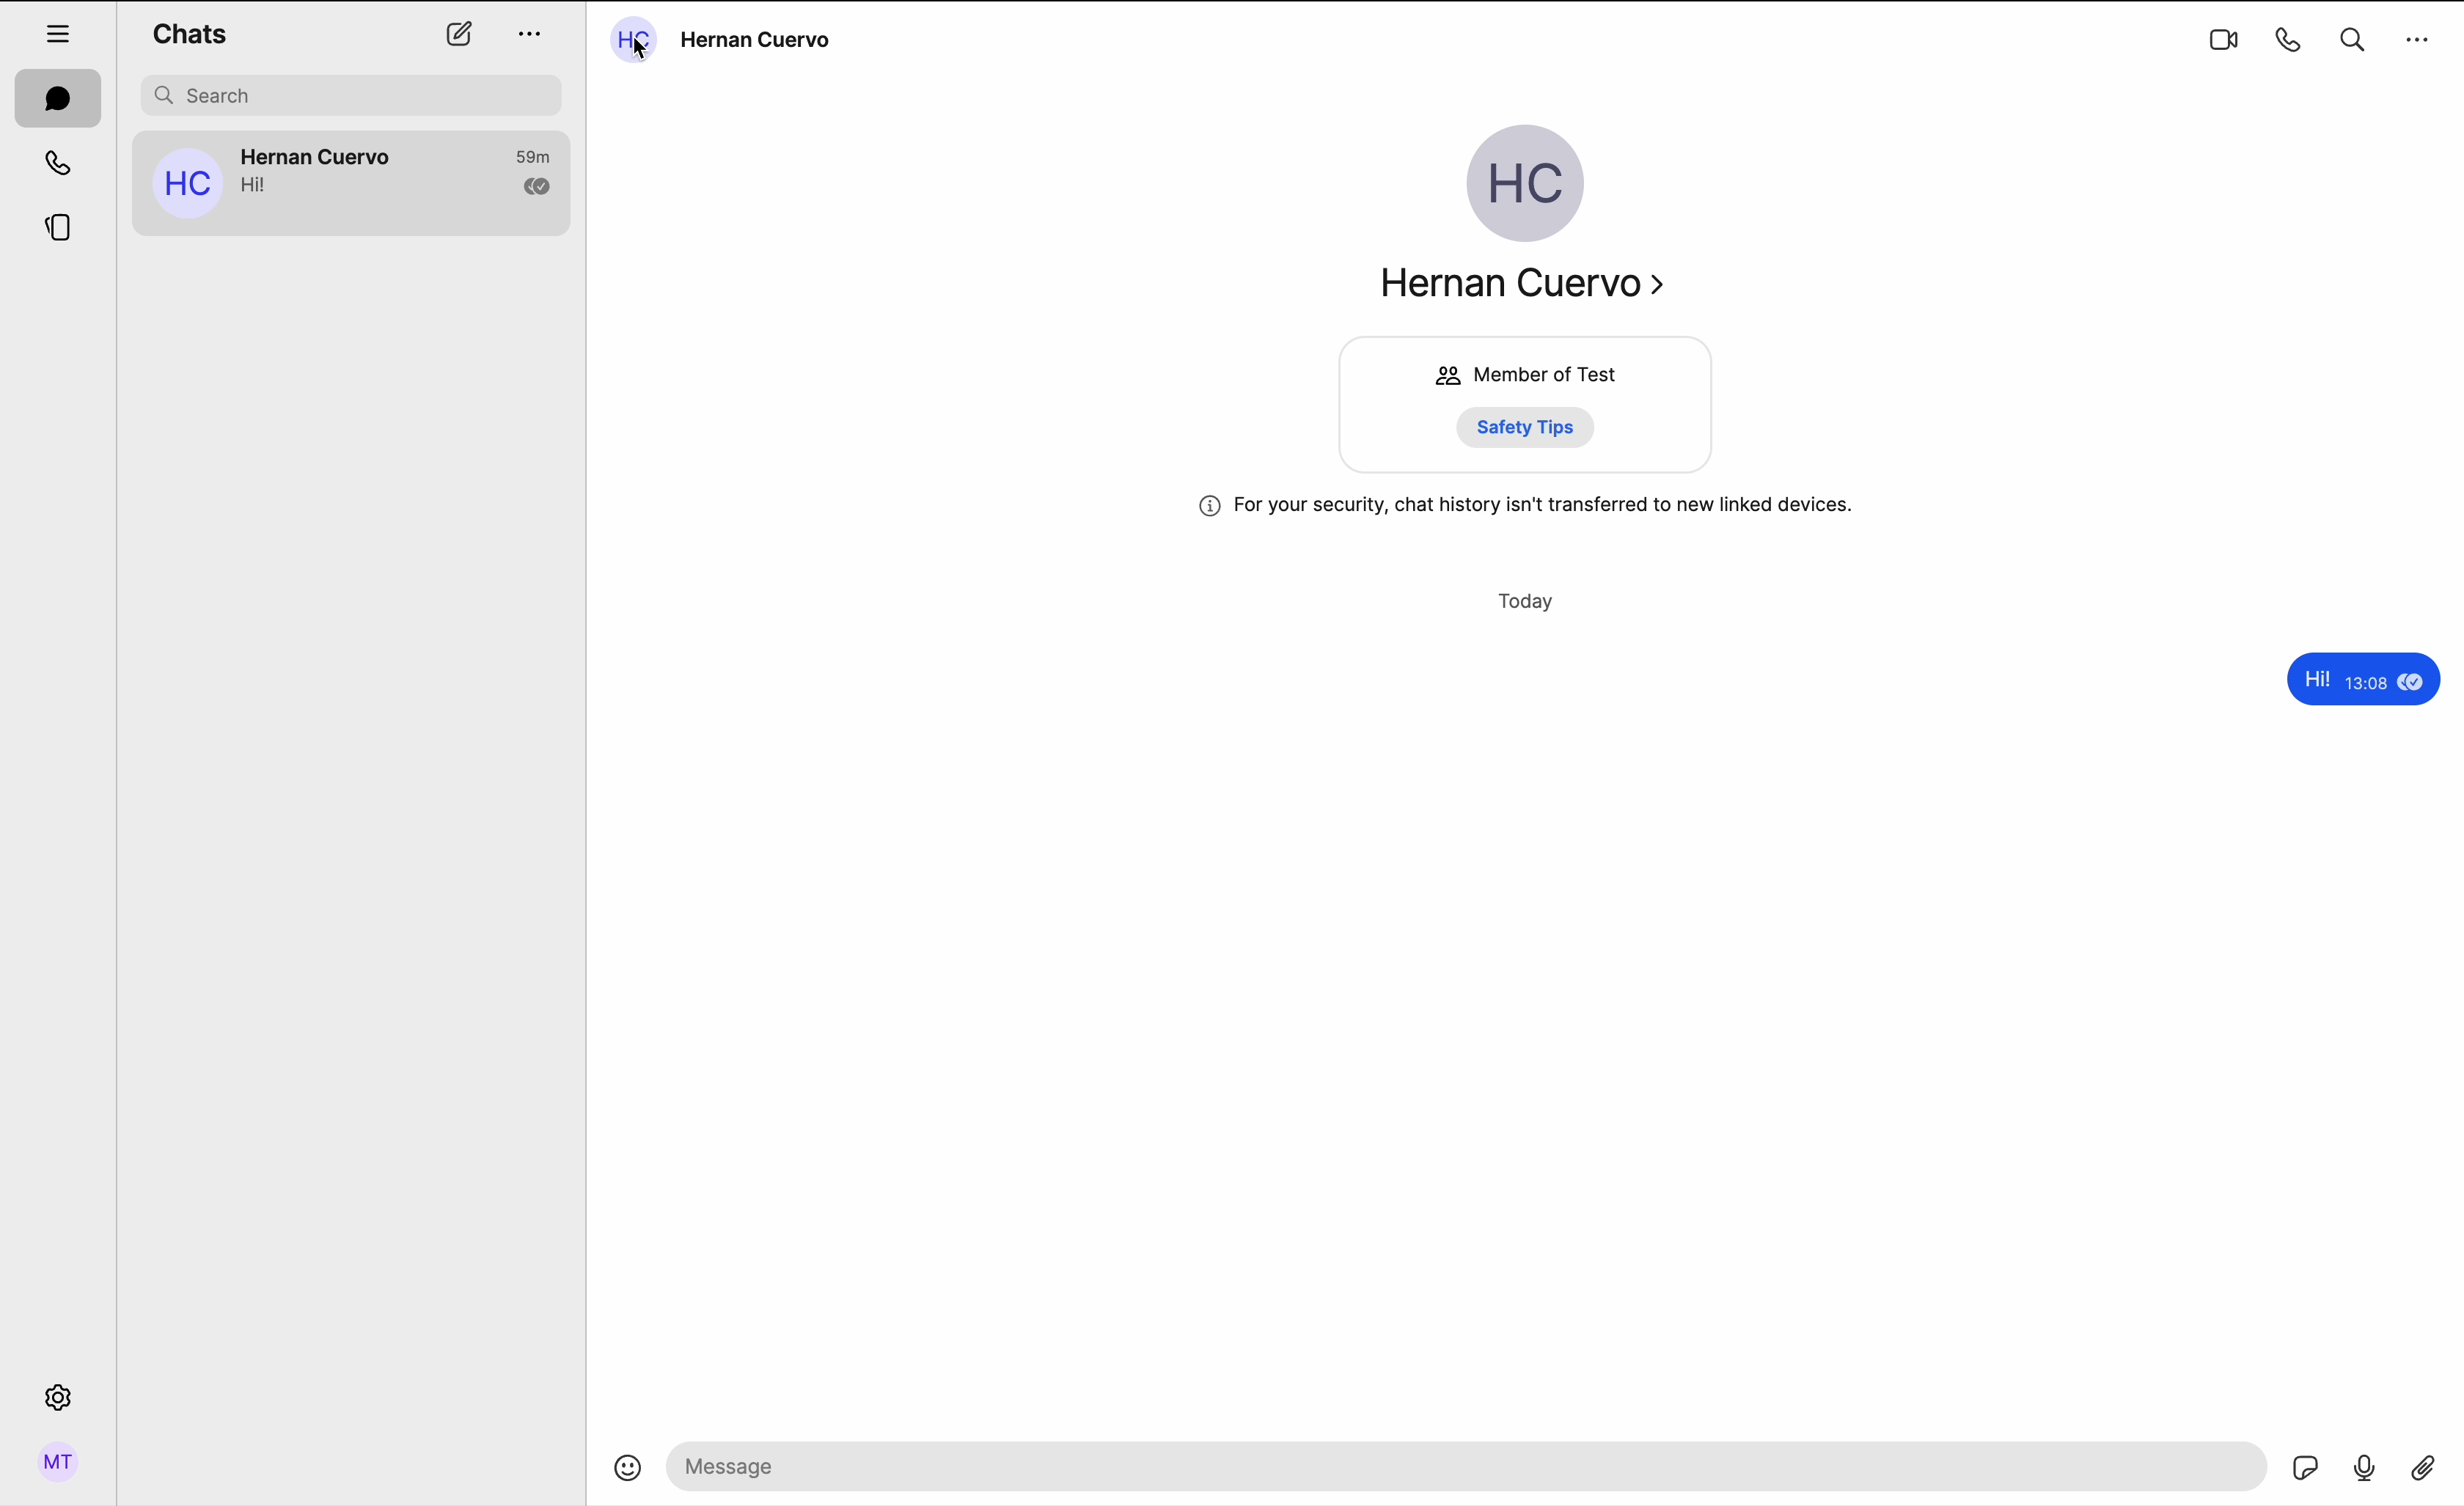 This screenshot has height=1506, width=2464. Describe the element at coordinates (2418, 42) in the screenshot. I see `options` at that location.